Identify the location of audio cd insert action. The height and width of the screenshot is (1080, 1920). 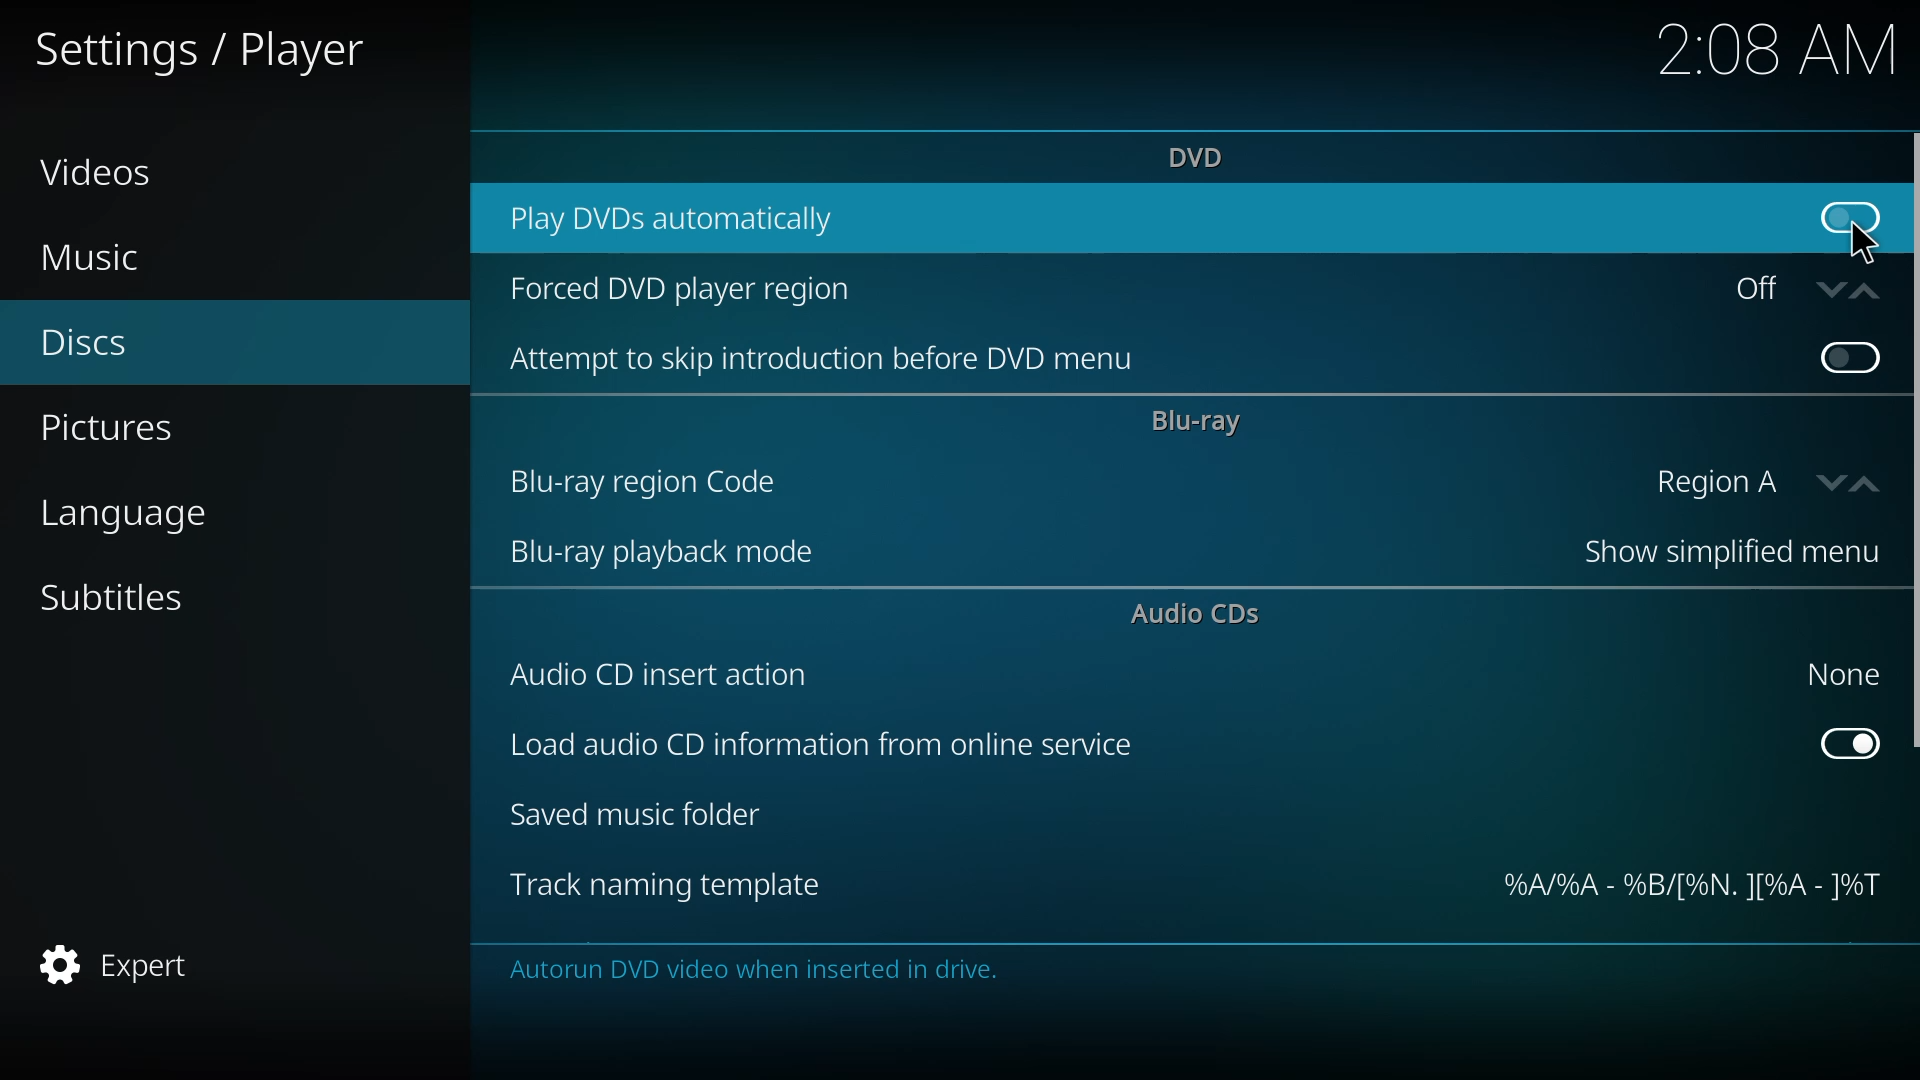
(663, 674).